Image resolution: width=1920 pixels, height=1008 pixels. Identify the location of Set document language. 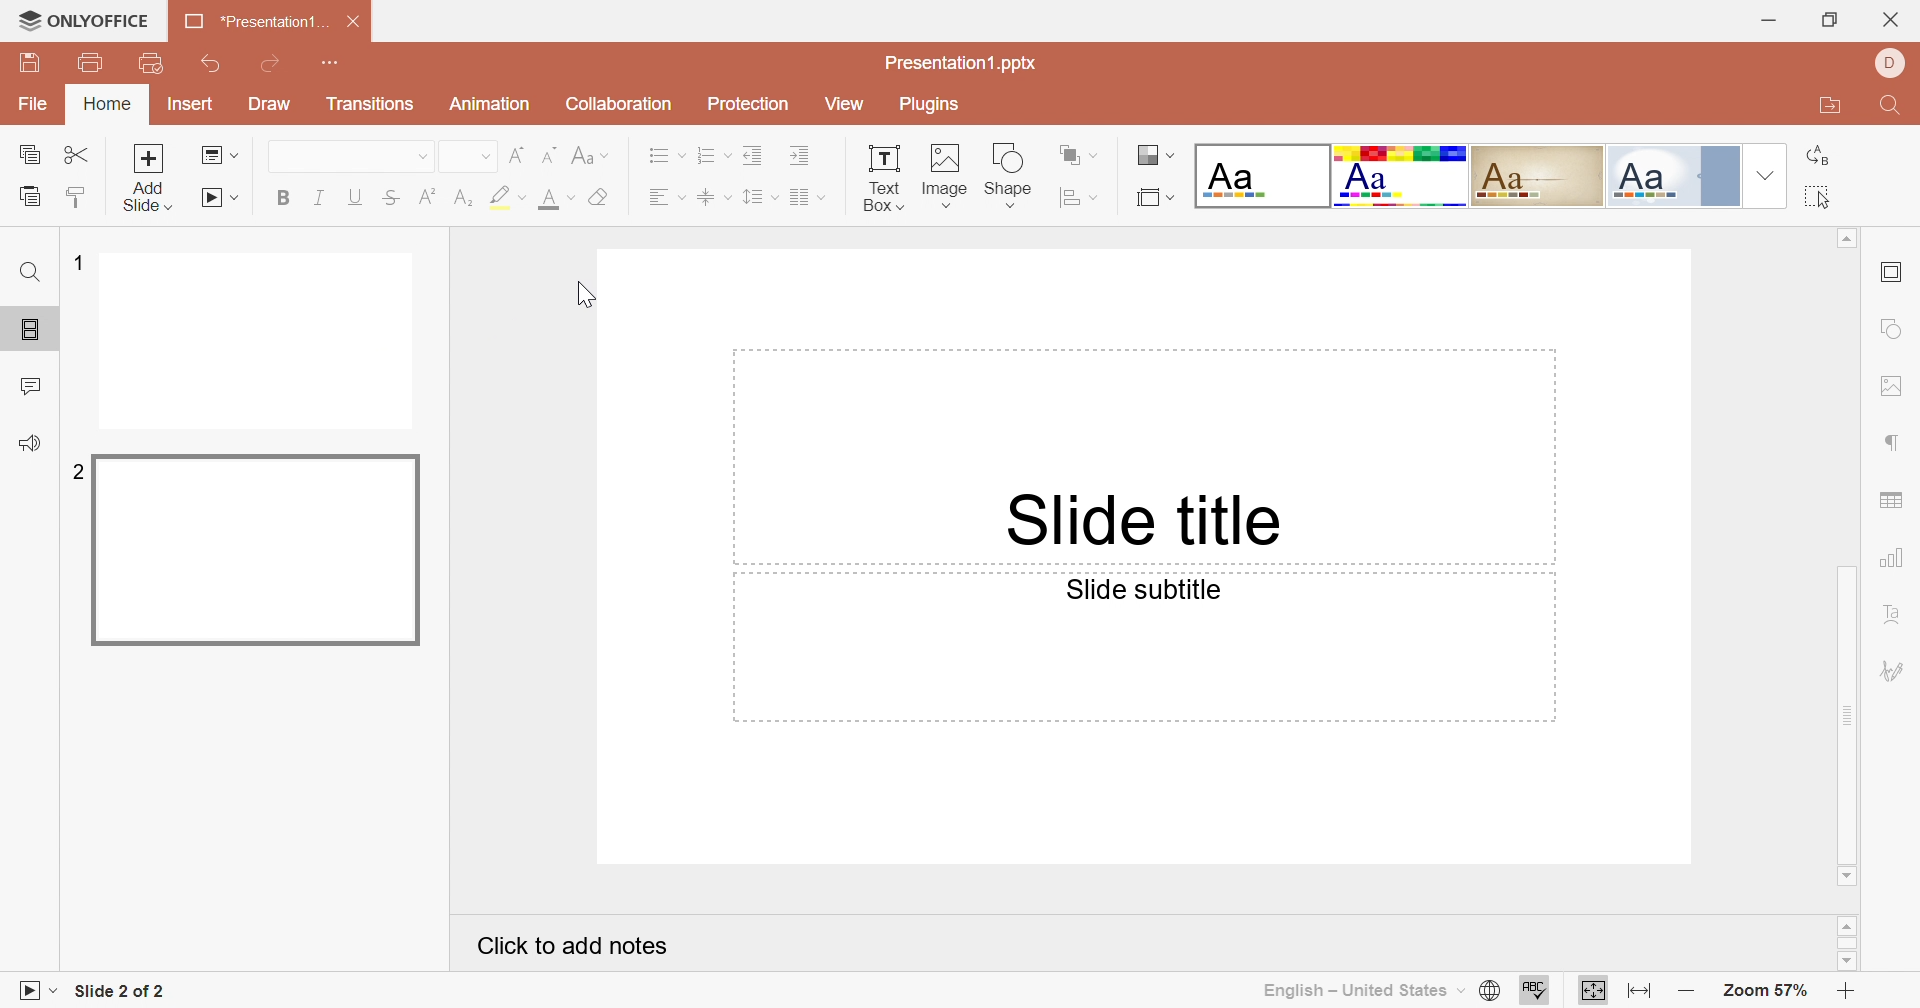
(1492, 991).